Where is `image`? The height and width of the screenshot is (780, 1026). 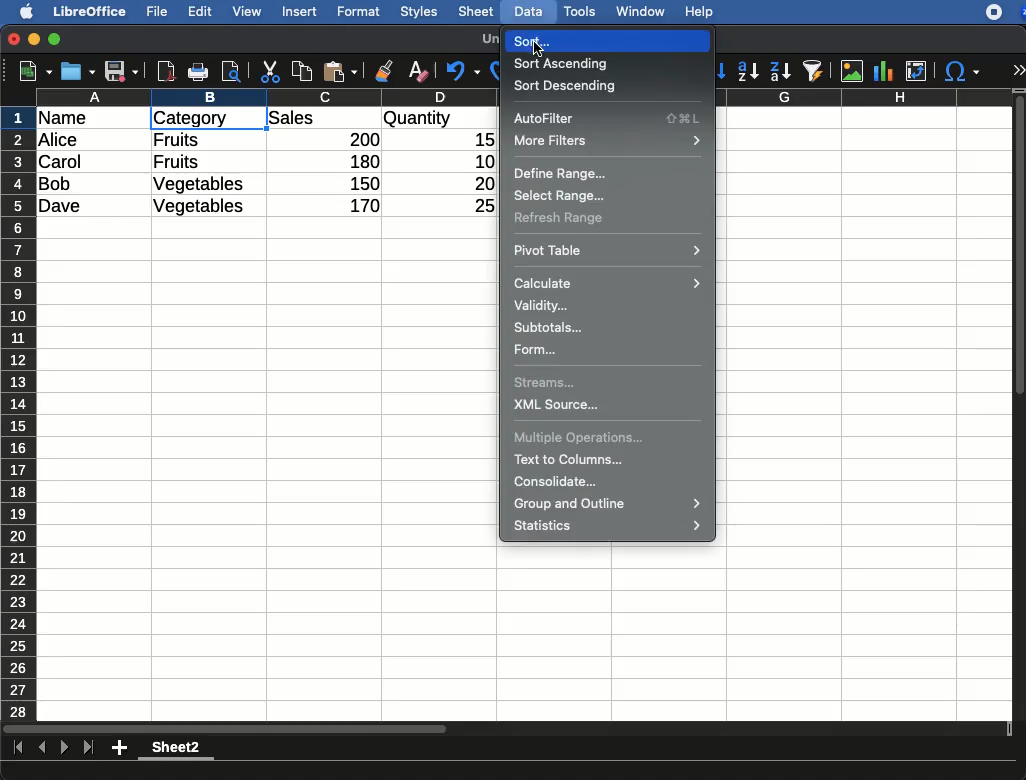
image is located at coordinates (854, 71).